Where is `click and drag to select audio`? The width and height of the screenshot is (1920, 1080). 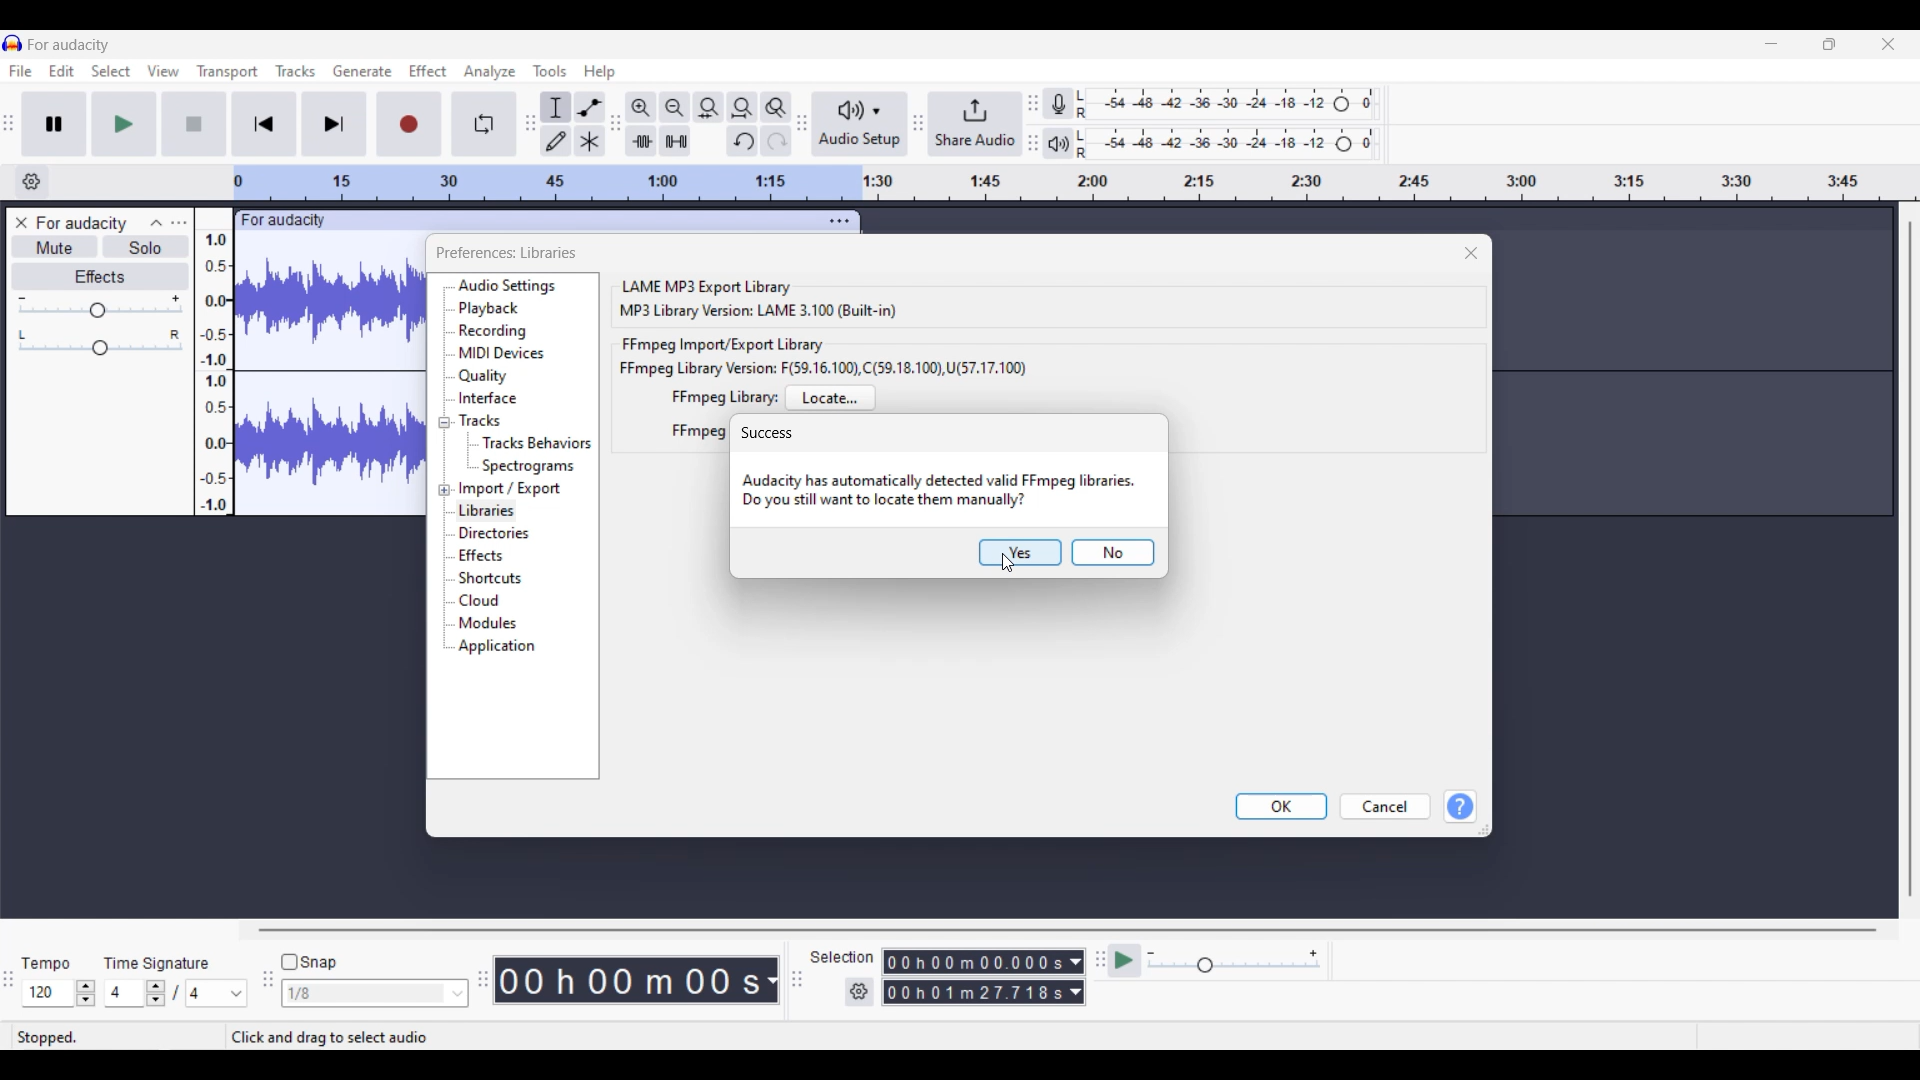 click and drag to select audio is located at coordinates (352, 1036).